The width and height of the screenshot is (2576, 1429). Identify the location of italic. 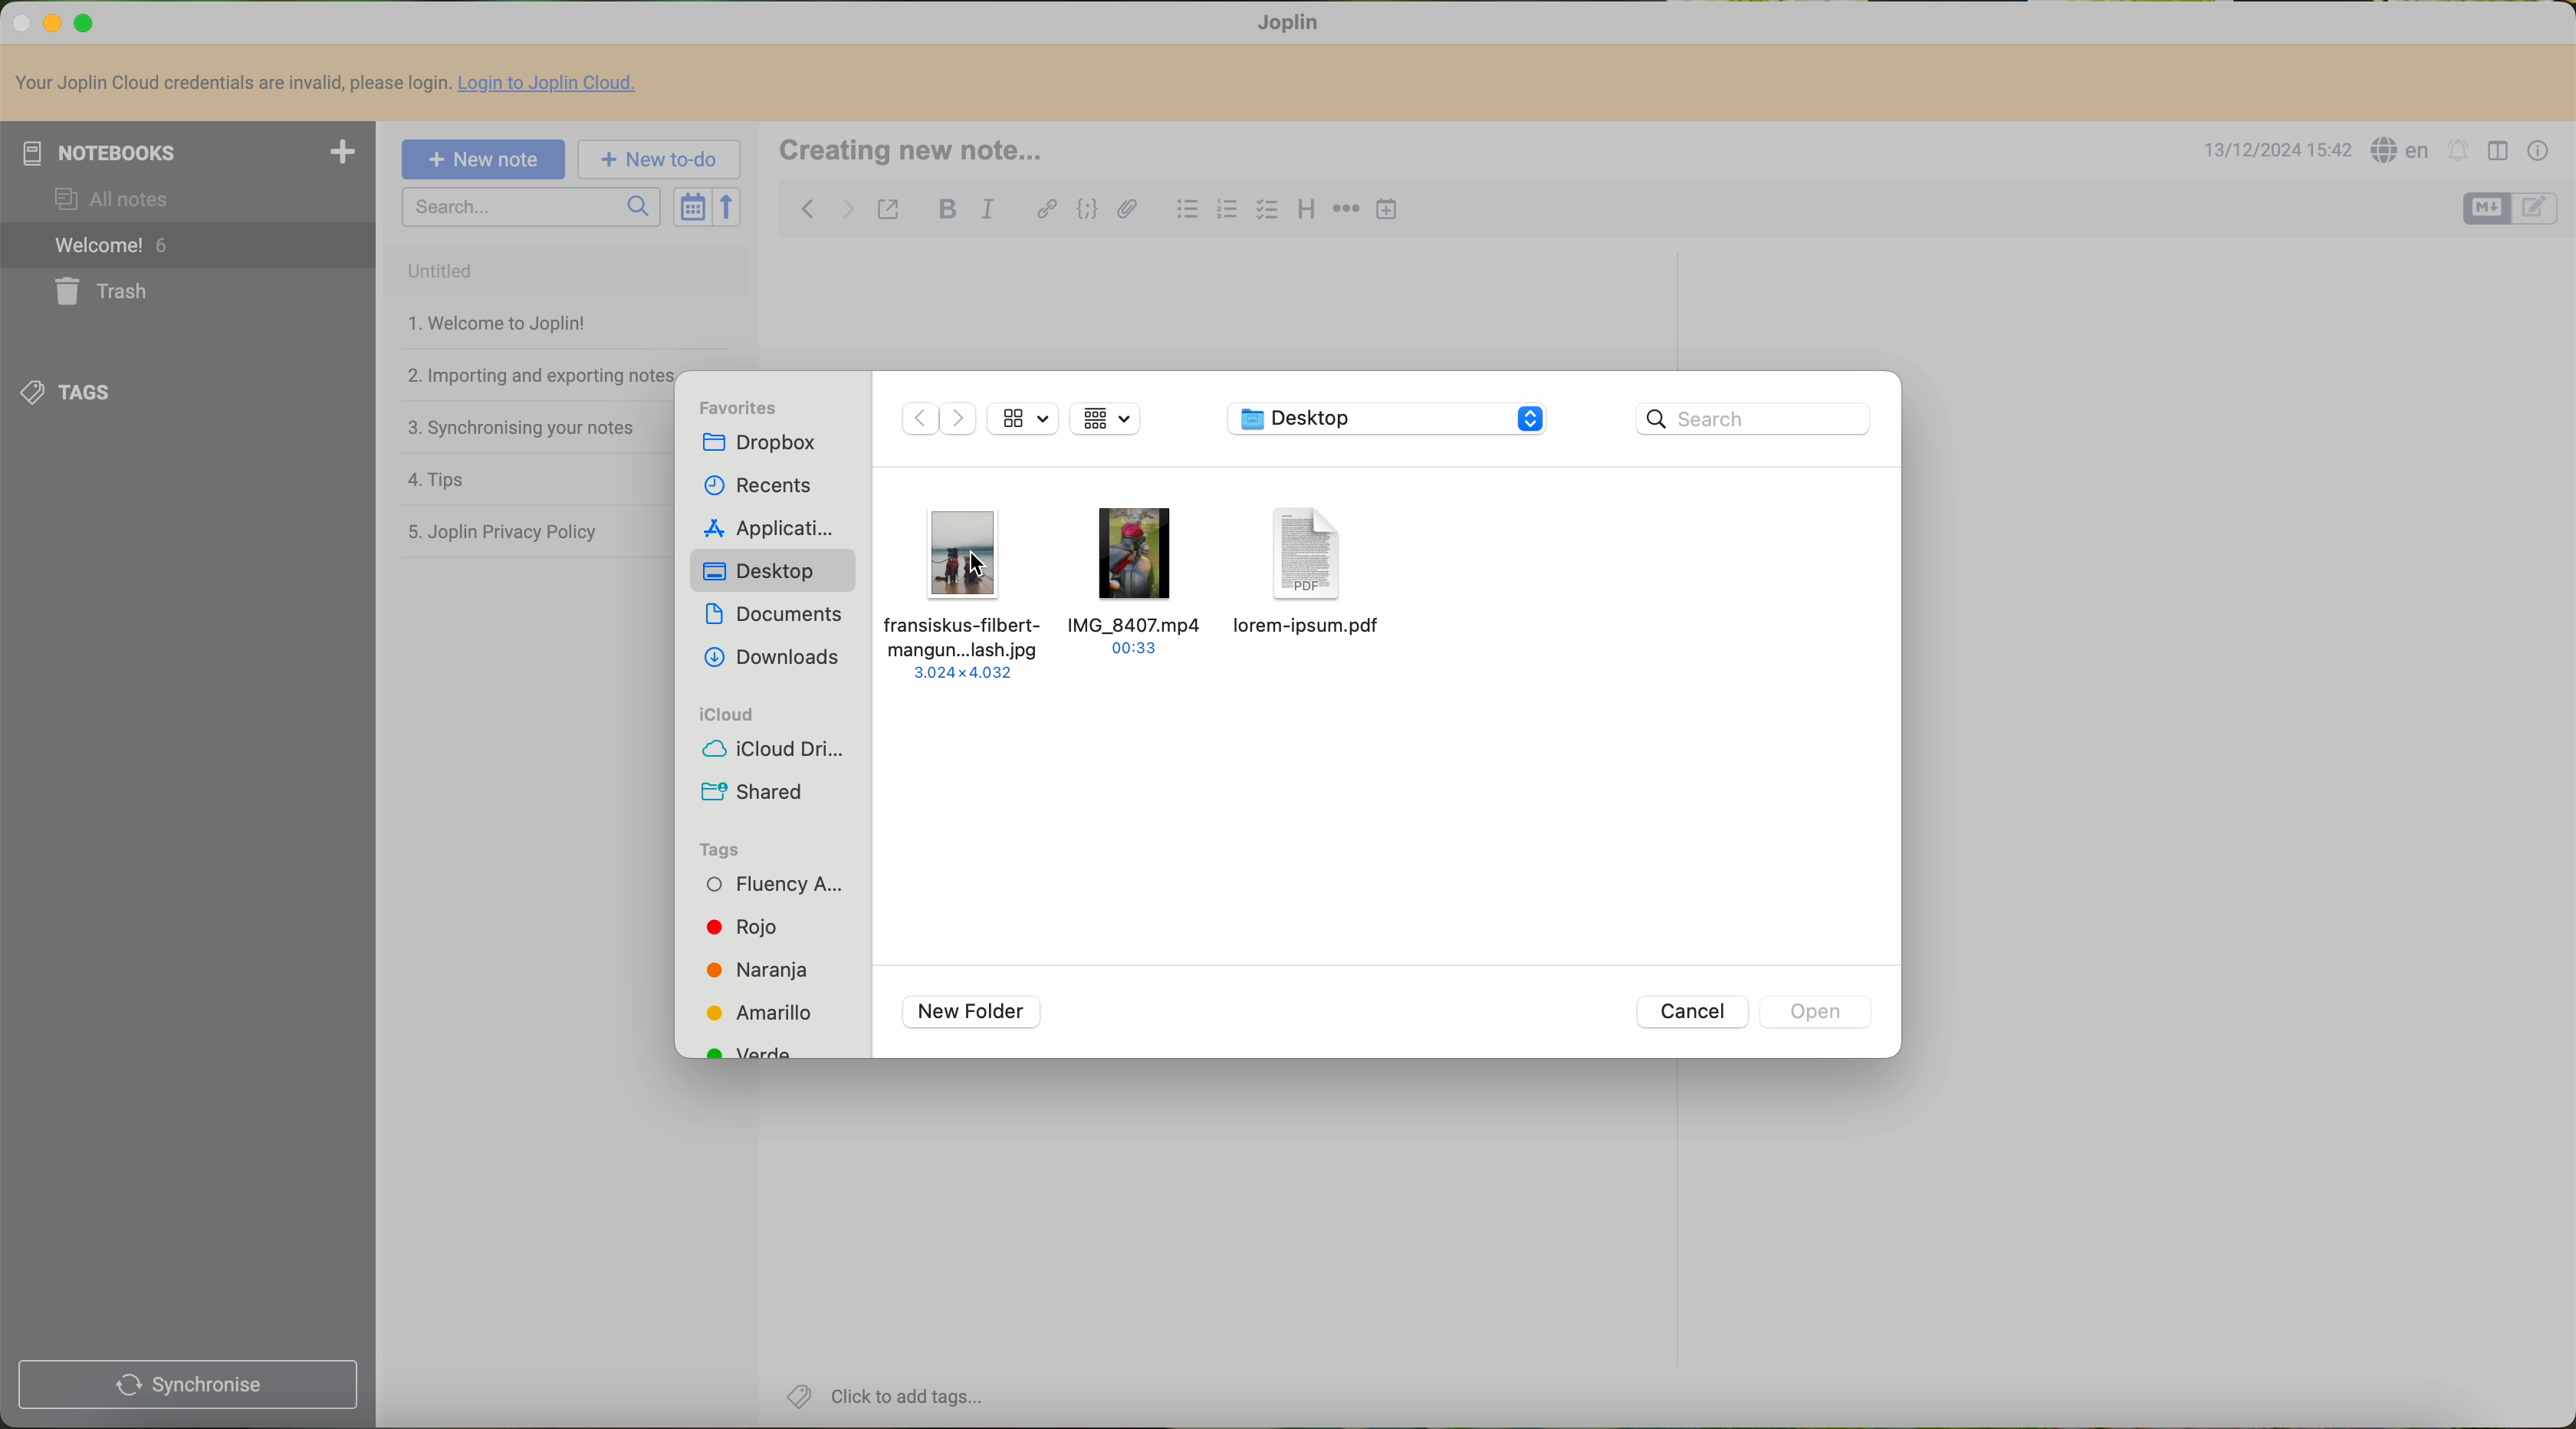
(987, 210).